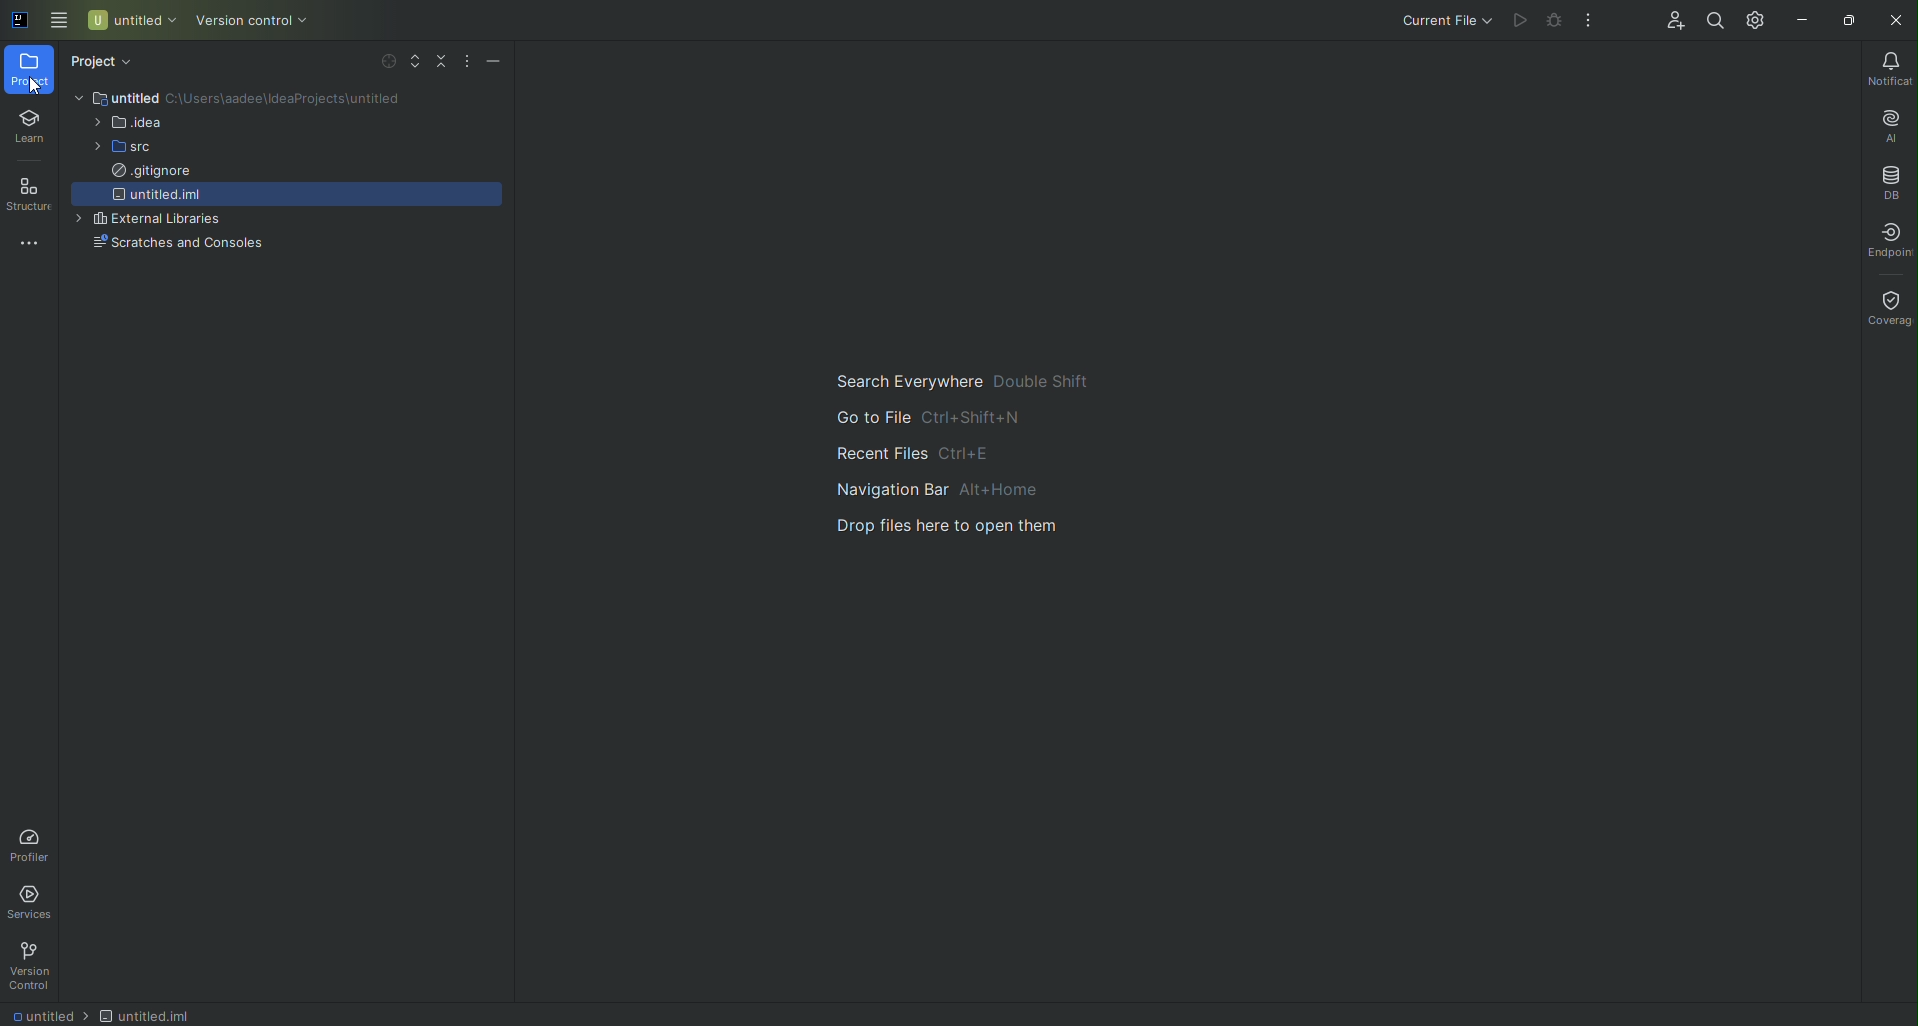 Image resolution: width=1918 pixels, height=1026 pixels. What do you see at coordinates (118, 148) in the screenshot?
I see `src` at bounding box center [118, 148].